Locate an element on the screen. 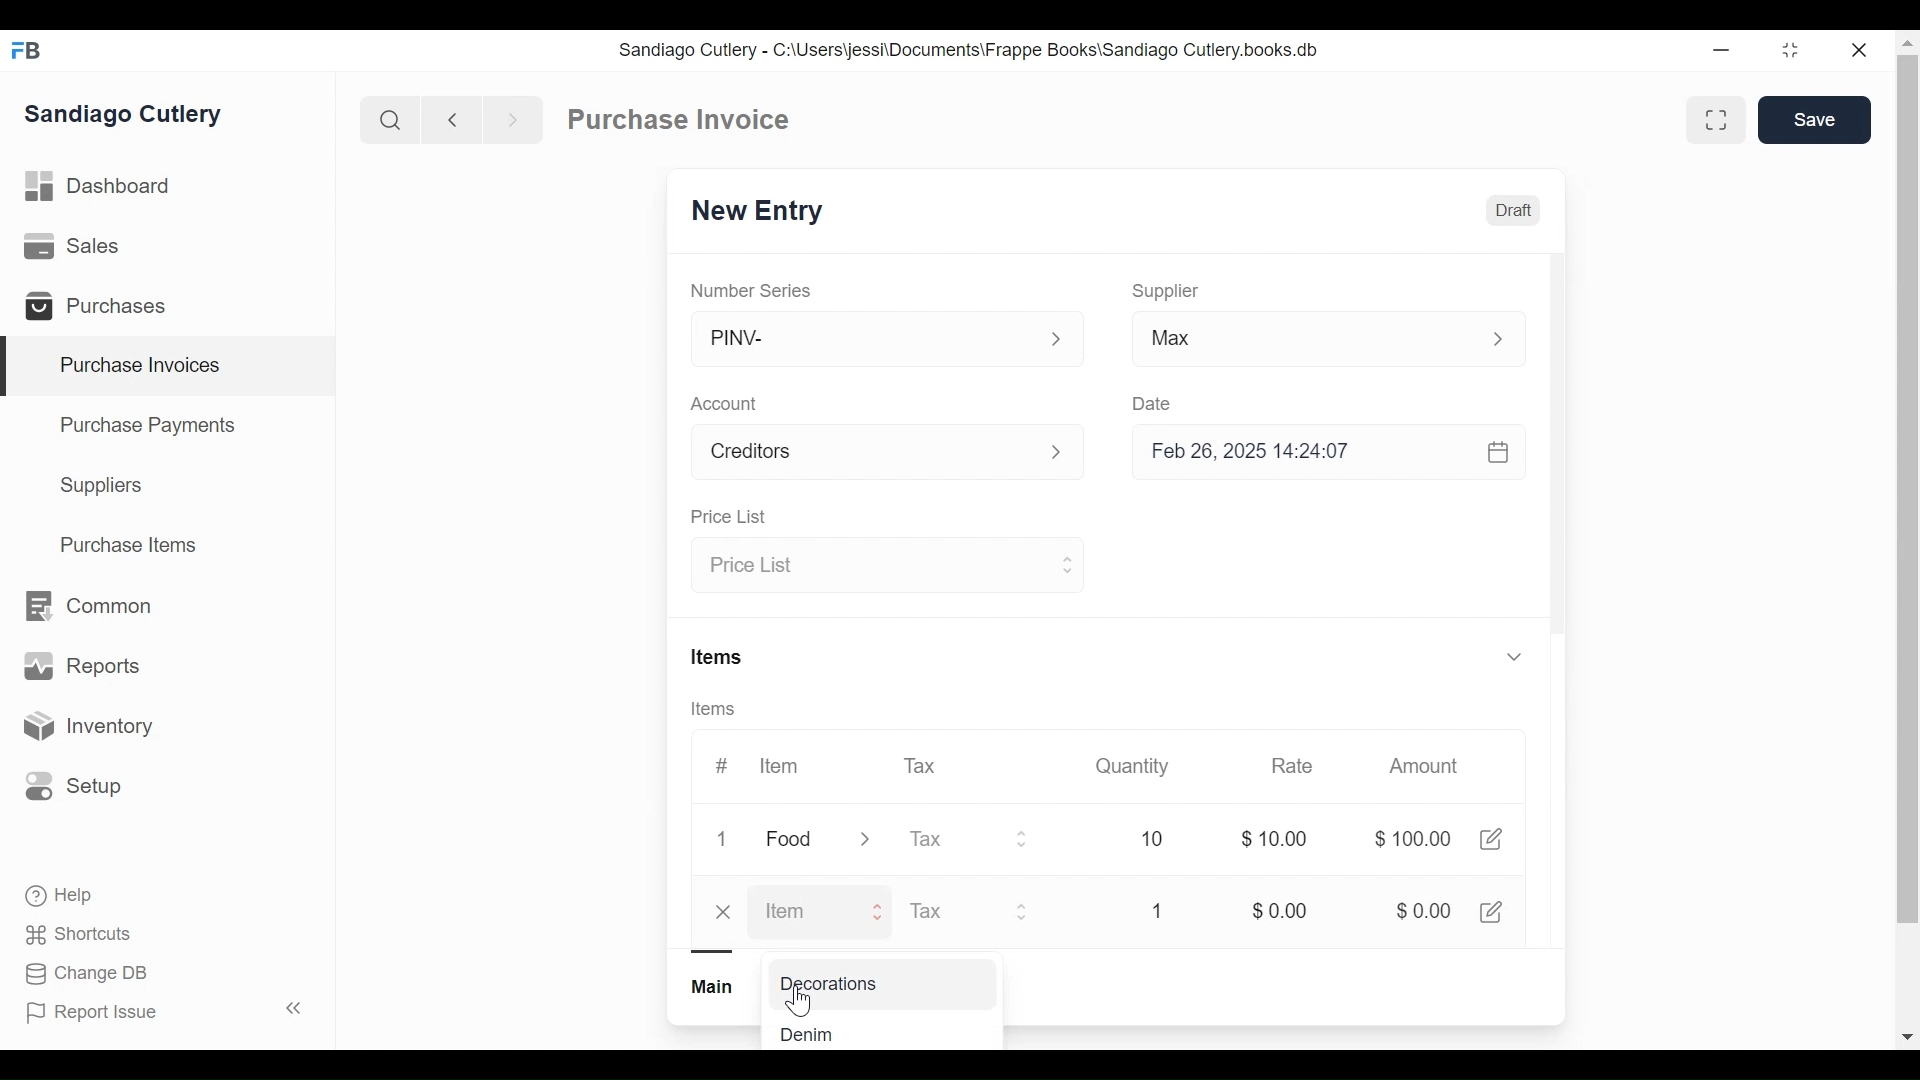  Main is located at coordinates (712, 986).